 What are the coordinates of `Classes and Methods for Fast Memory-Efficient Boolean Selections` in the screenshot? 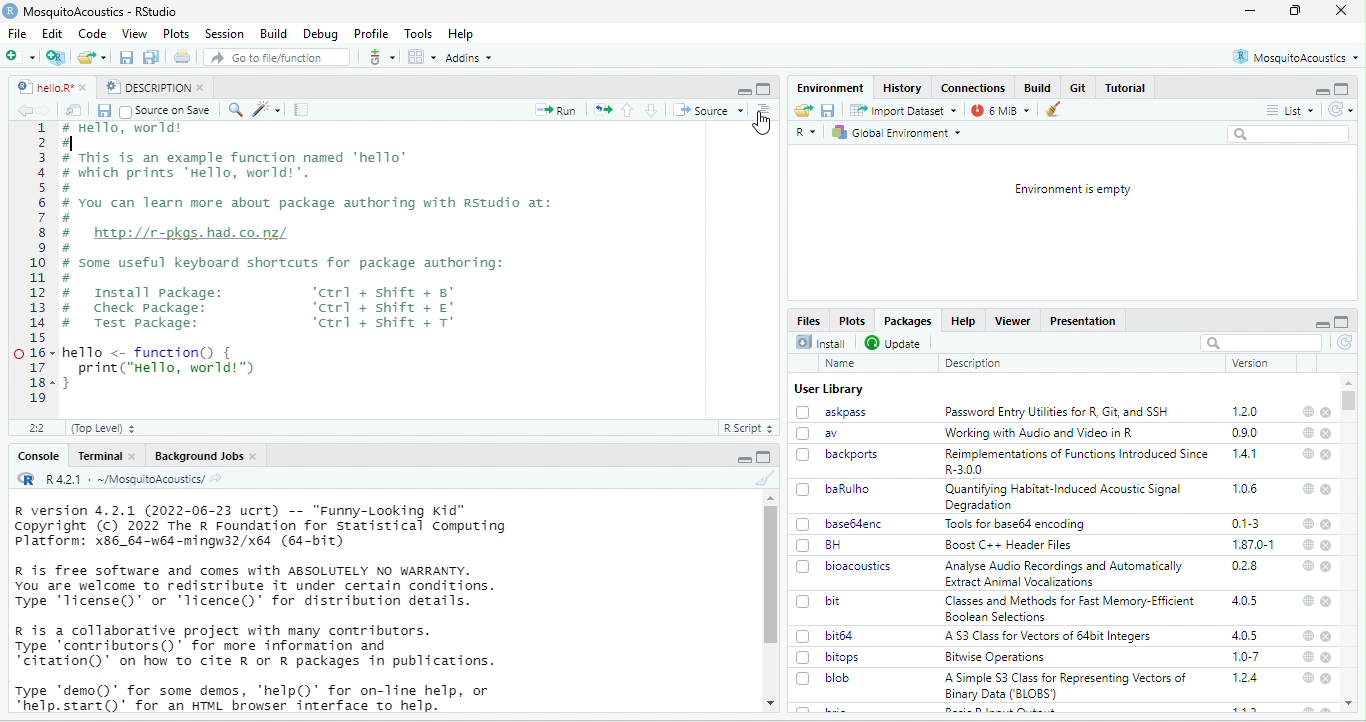 It's located at (1069, 608).